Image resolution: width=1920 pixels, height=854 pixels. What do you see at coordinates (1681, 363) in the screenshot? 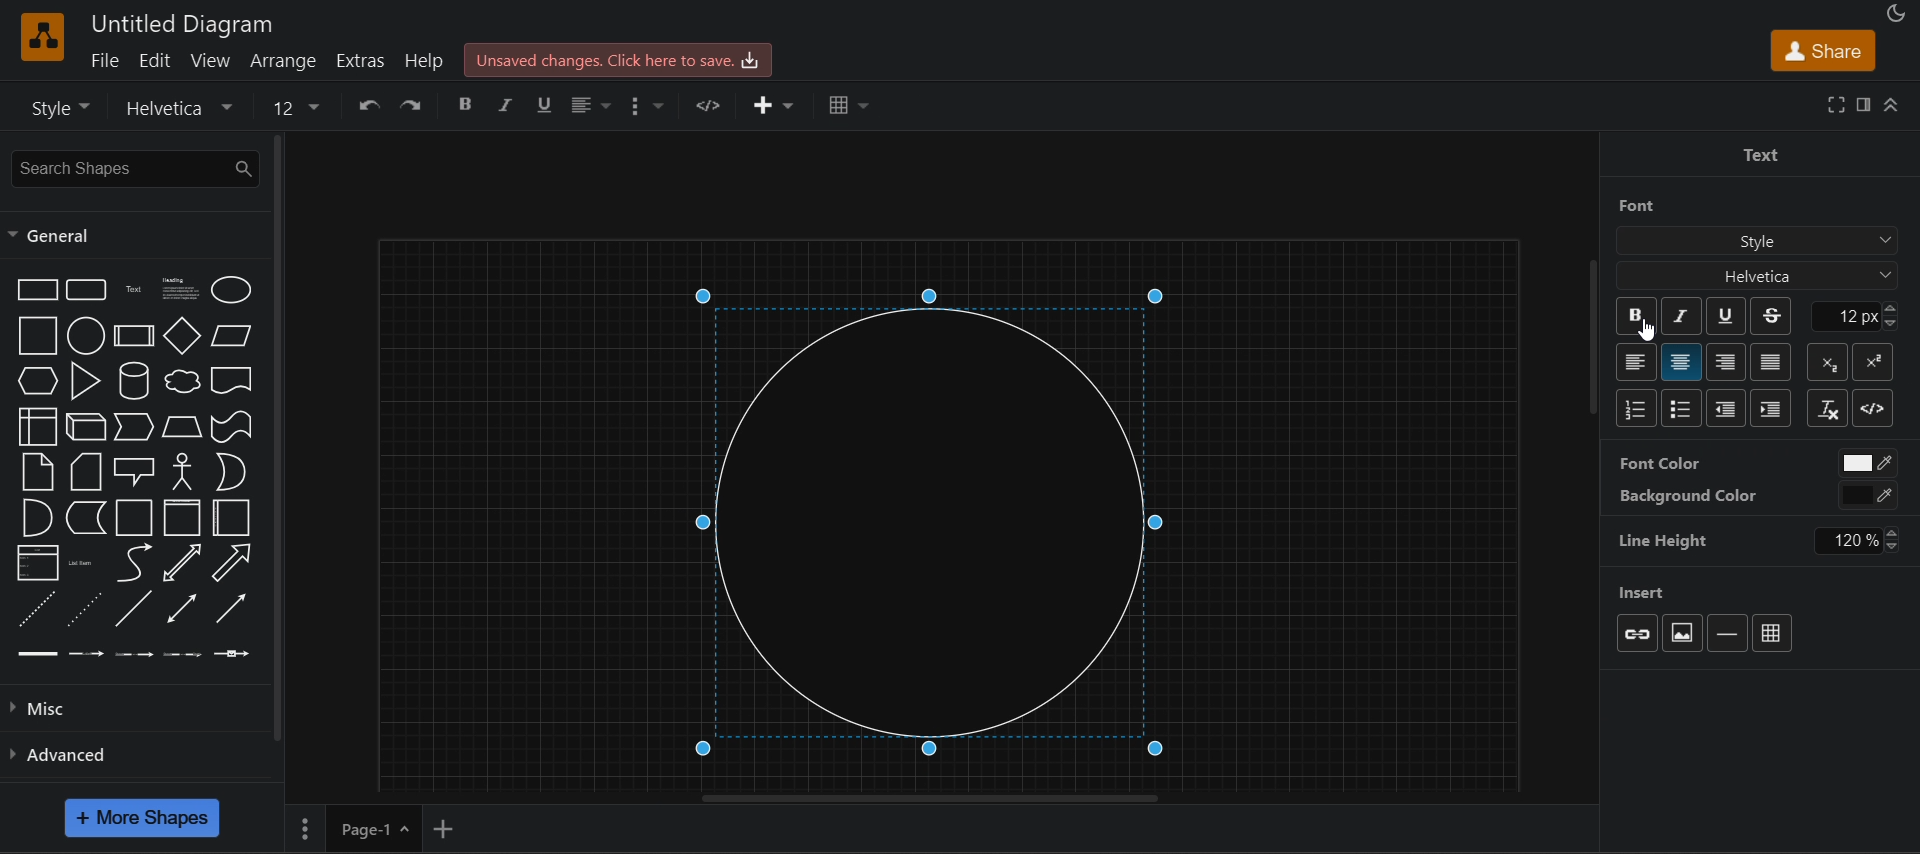
I see `center align` at bounding box center [1681, 363].